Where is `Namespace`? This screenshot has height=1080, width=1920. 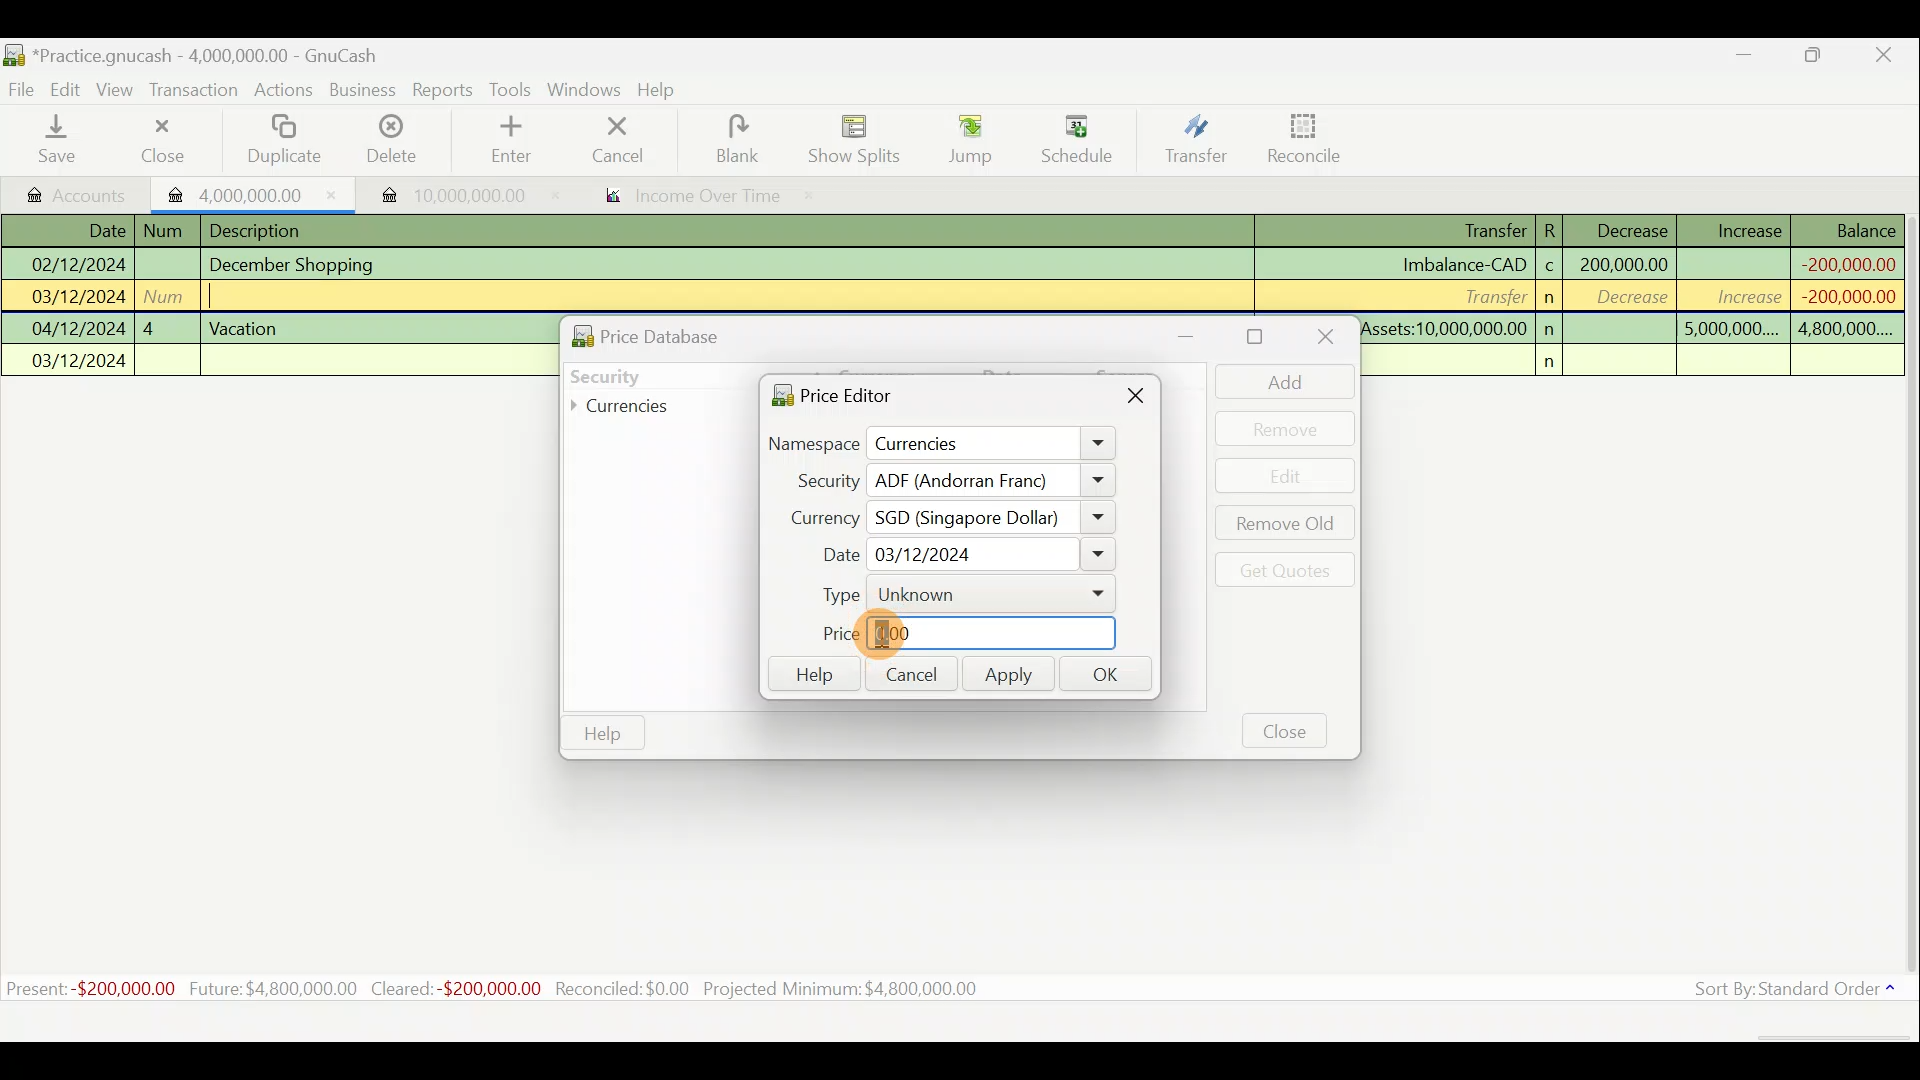 Namespace is located at coordinates (943, 445).